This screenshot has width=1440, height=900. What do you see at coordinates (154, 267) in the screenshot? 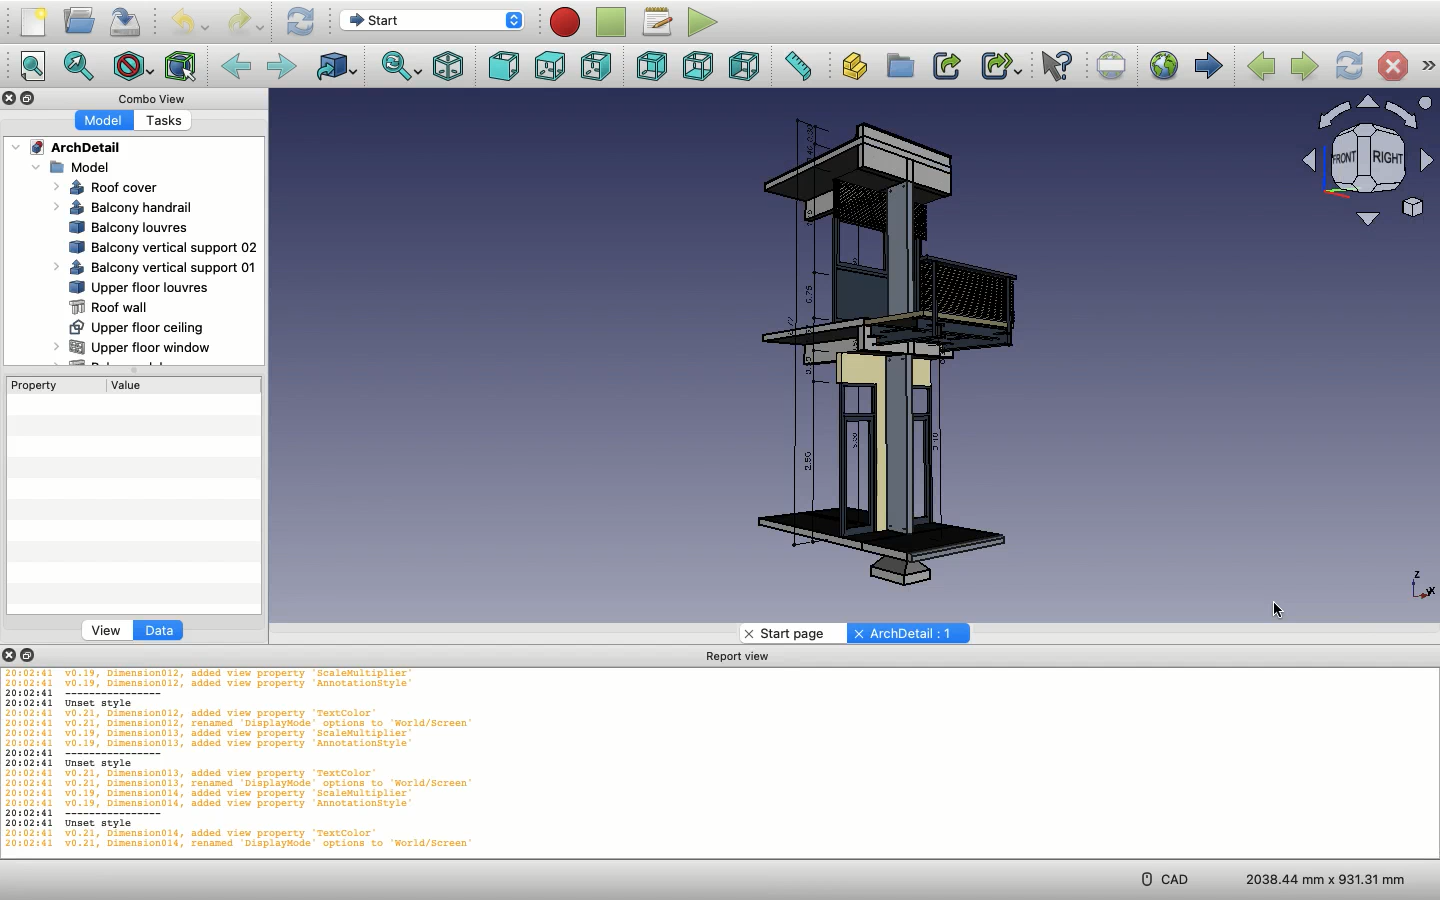
I see `Balcony vertical support 01` at bounding box center [154, 267].